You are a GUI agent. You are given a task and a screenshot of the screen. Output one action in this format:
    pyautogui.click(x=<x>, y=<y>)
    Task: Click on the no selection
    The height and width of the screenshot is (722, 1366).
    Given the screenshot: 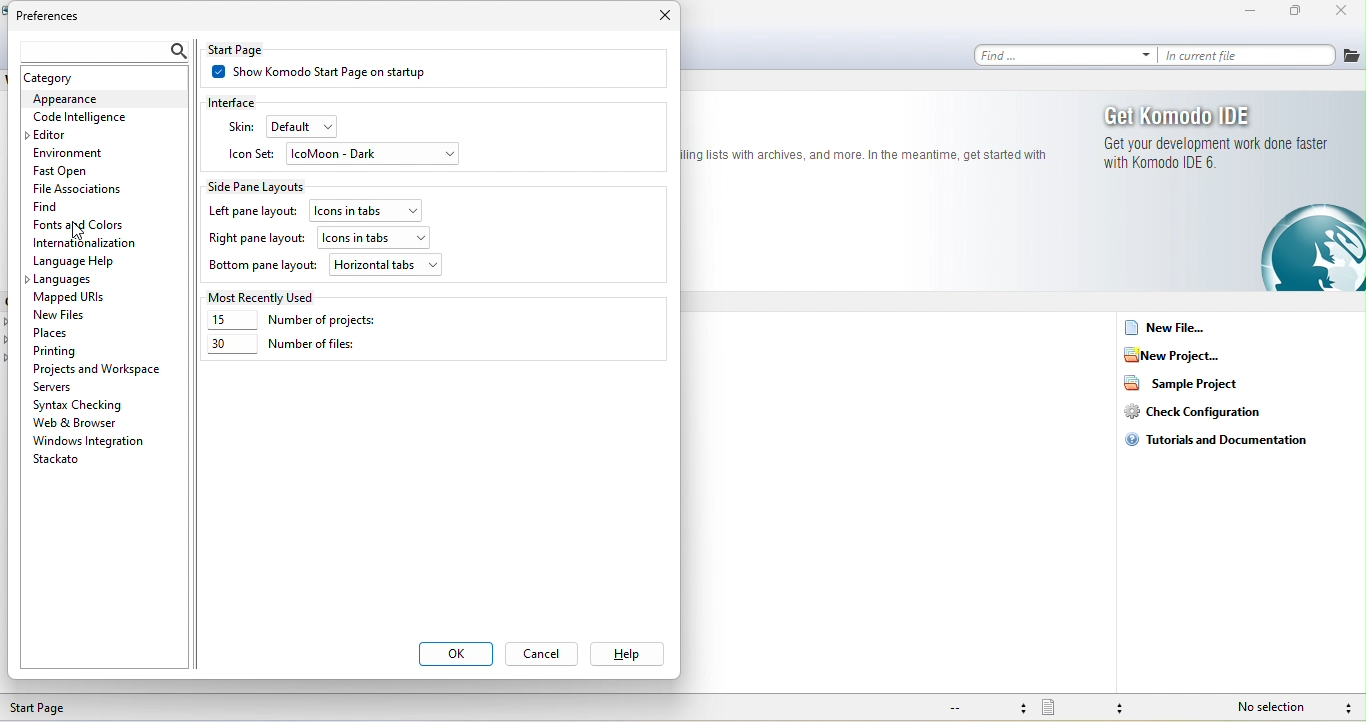 What is the action you would take?
    pyautogui.click(x=1274, y=706)
    